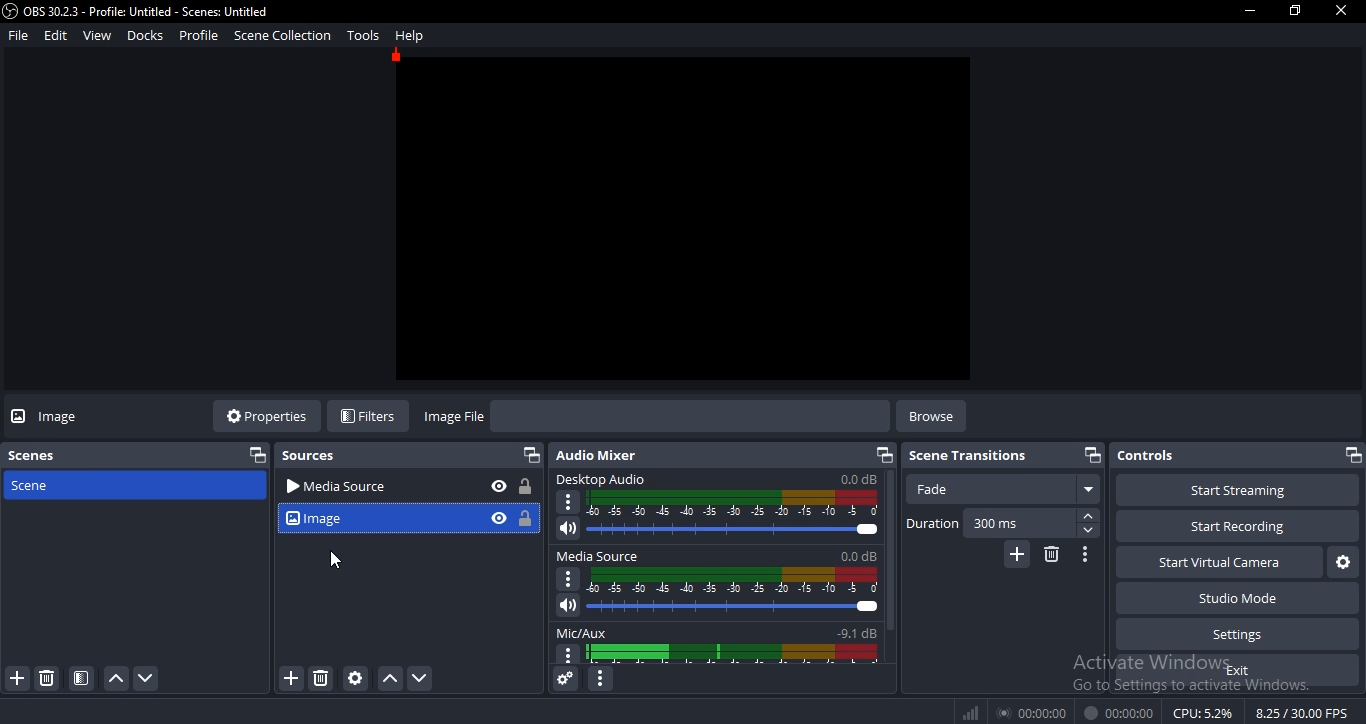 This screenshot has width=1366, height=724. Describe the element at coordinates (1083, 555) in the screenshot. I see `configure scene transition` at that location.